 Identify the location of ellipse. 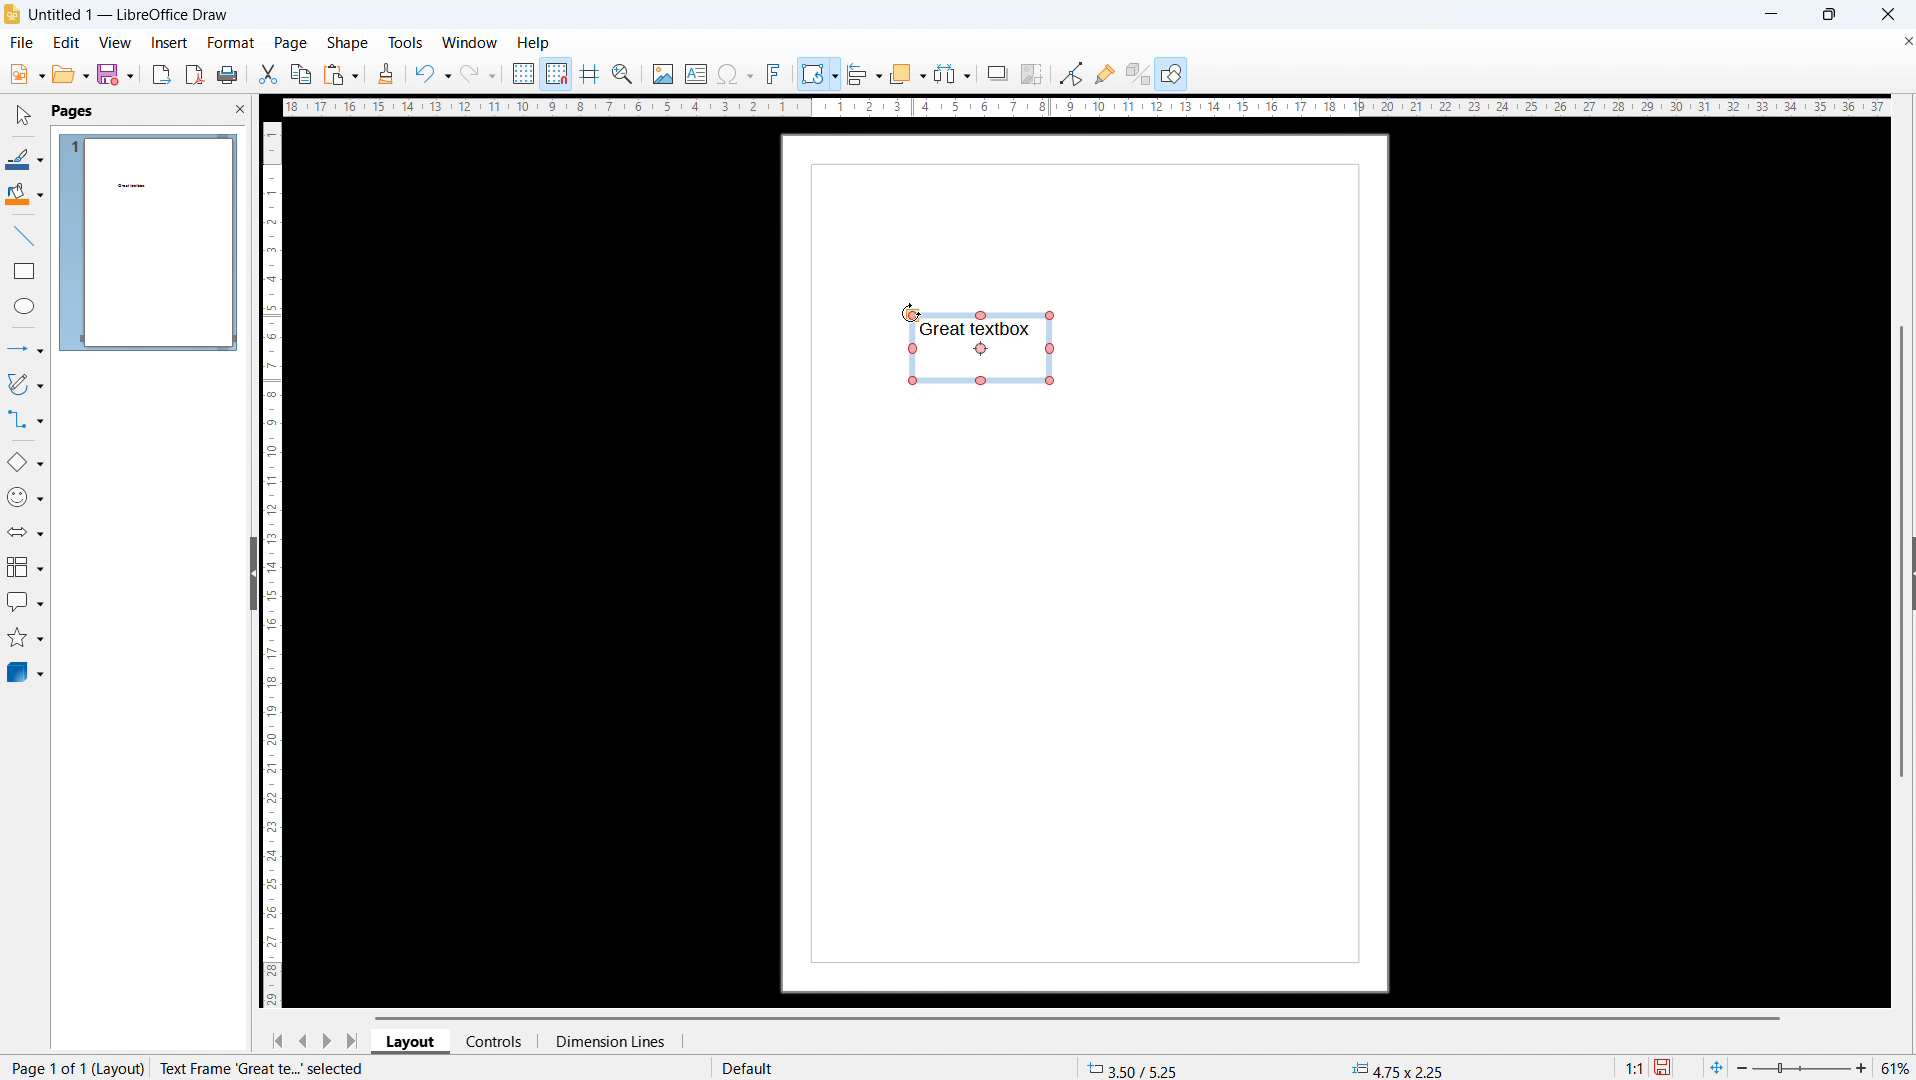
(24, 308).